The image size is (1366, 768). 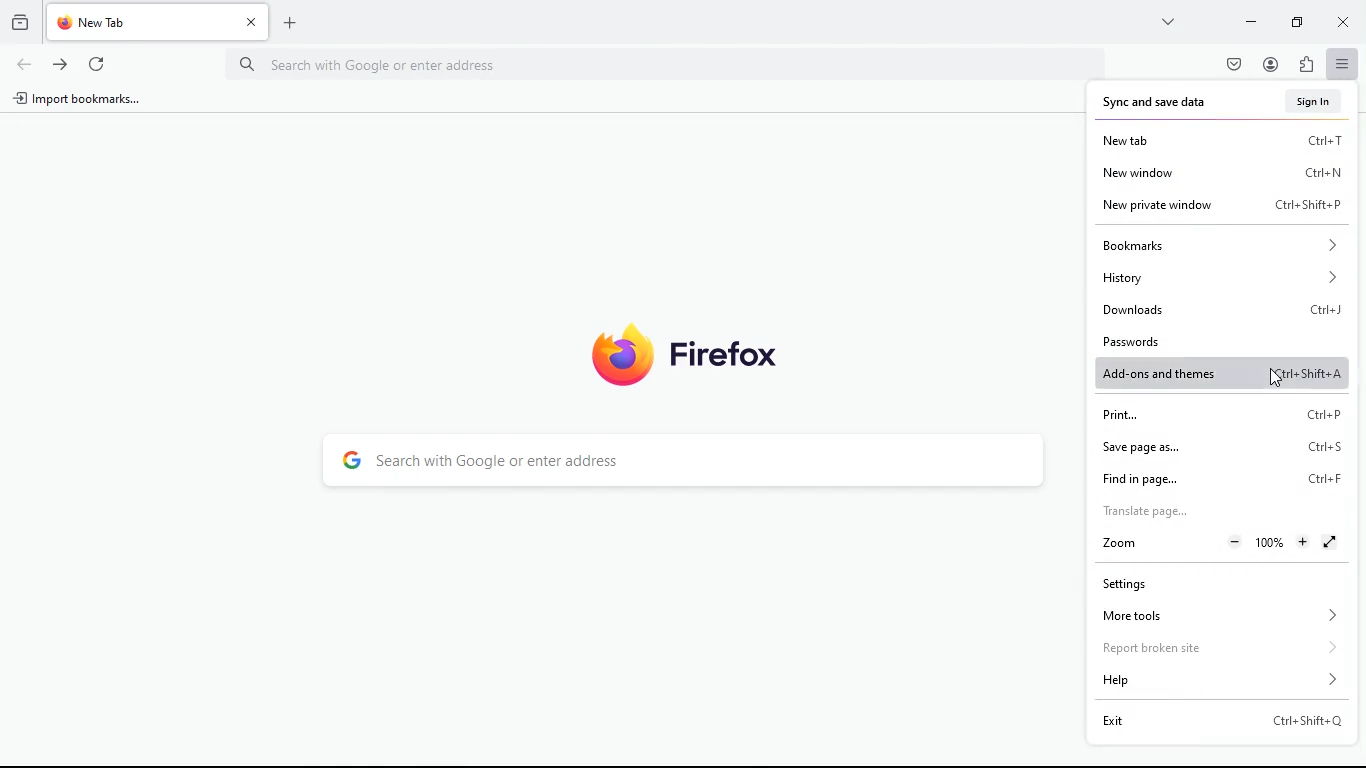 I want to click on maximize, so click(x=1293, y=24).